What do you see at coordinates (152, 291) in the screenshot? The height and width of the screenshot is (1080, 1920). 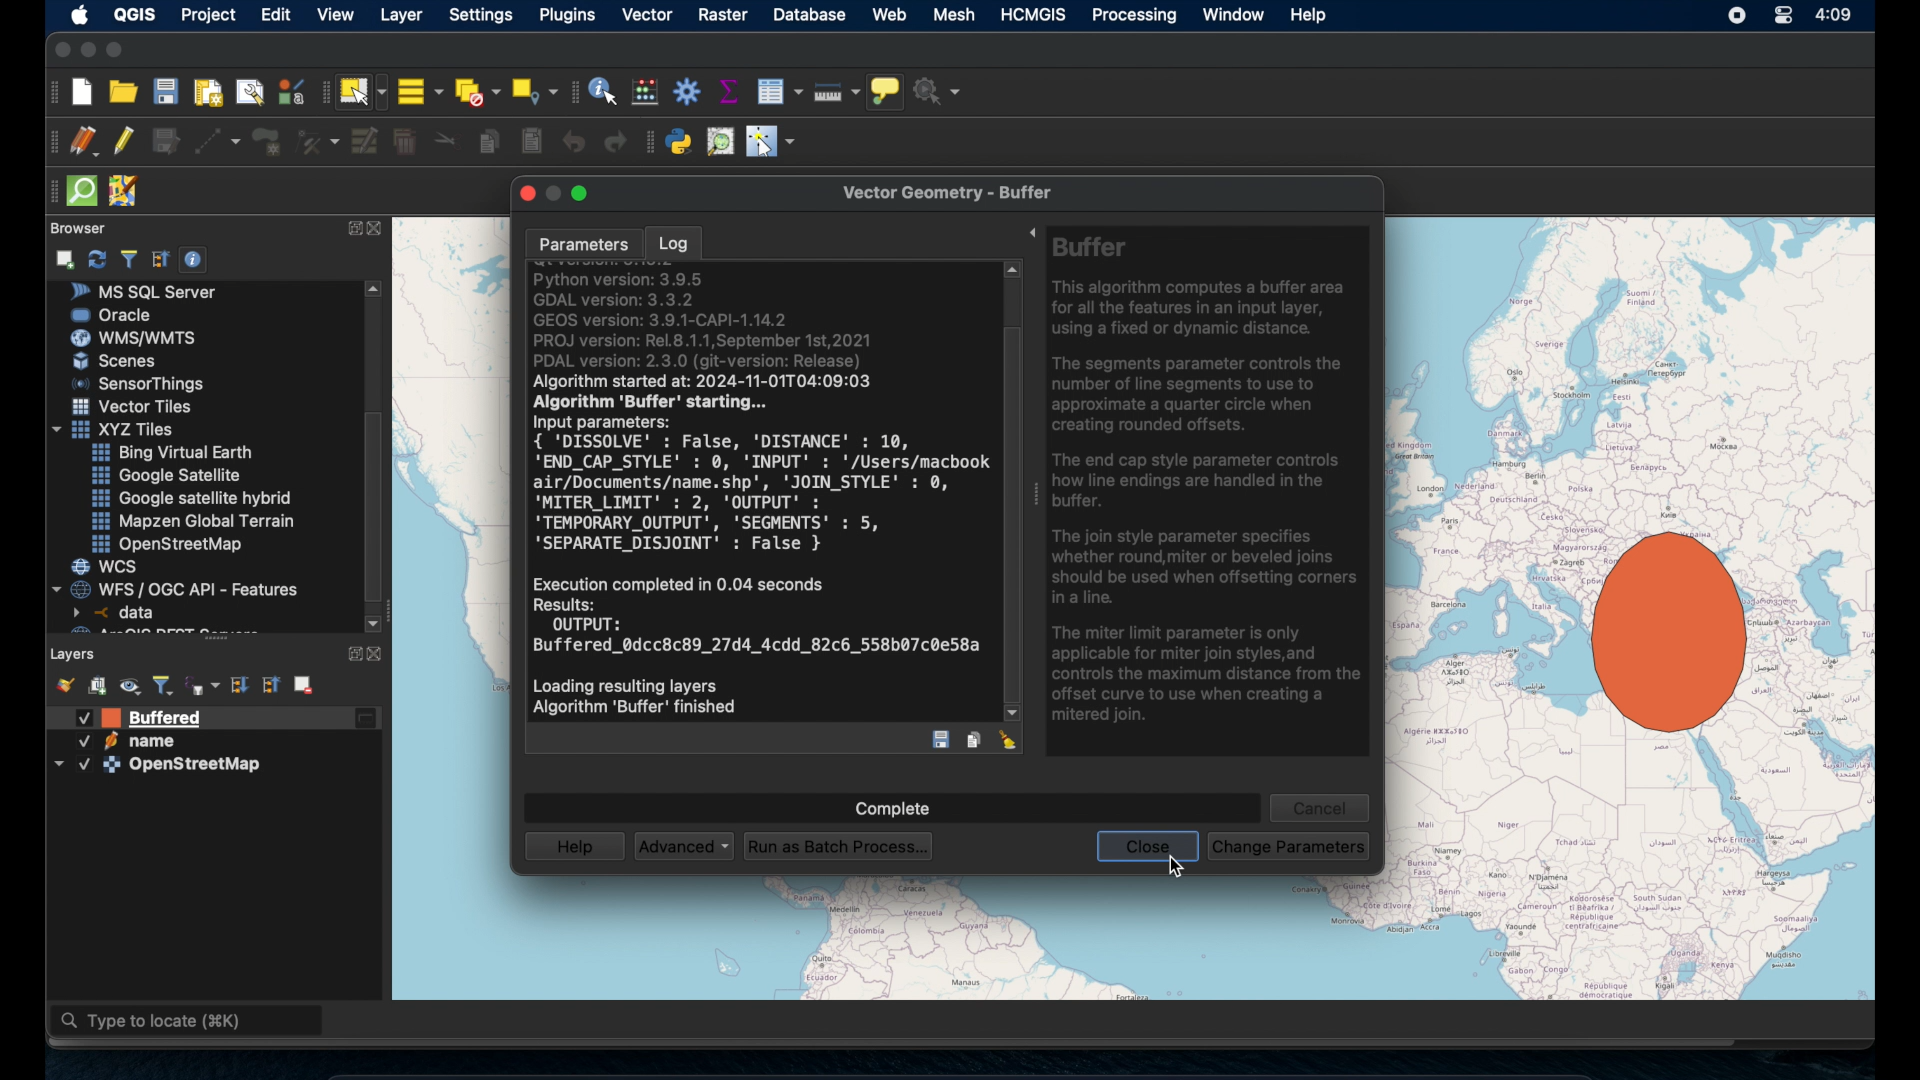 I see `ms sql server` at bounding box center [152, 291].